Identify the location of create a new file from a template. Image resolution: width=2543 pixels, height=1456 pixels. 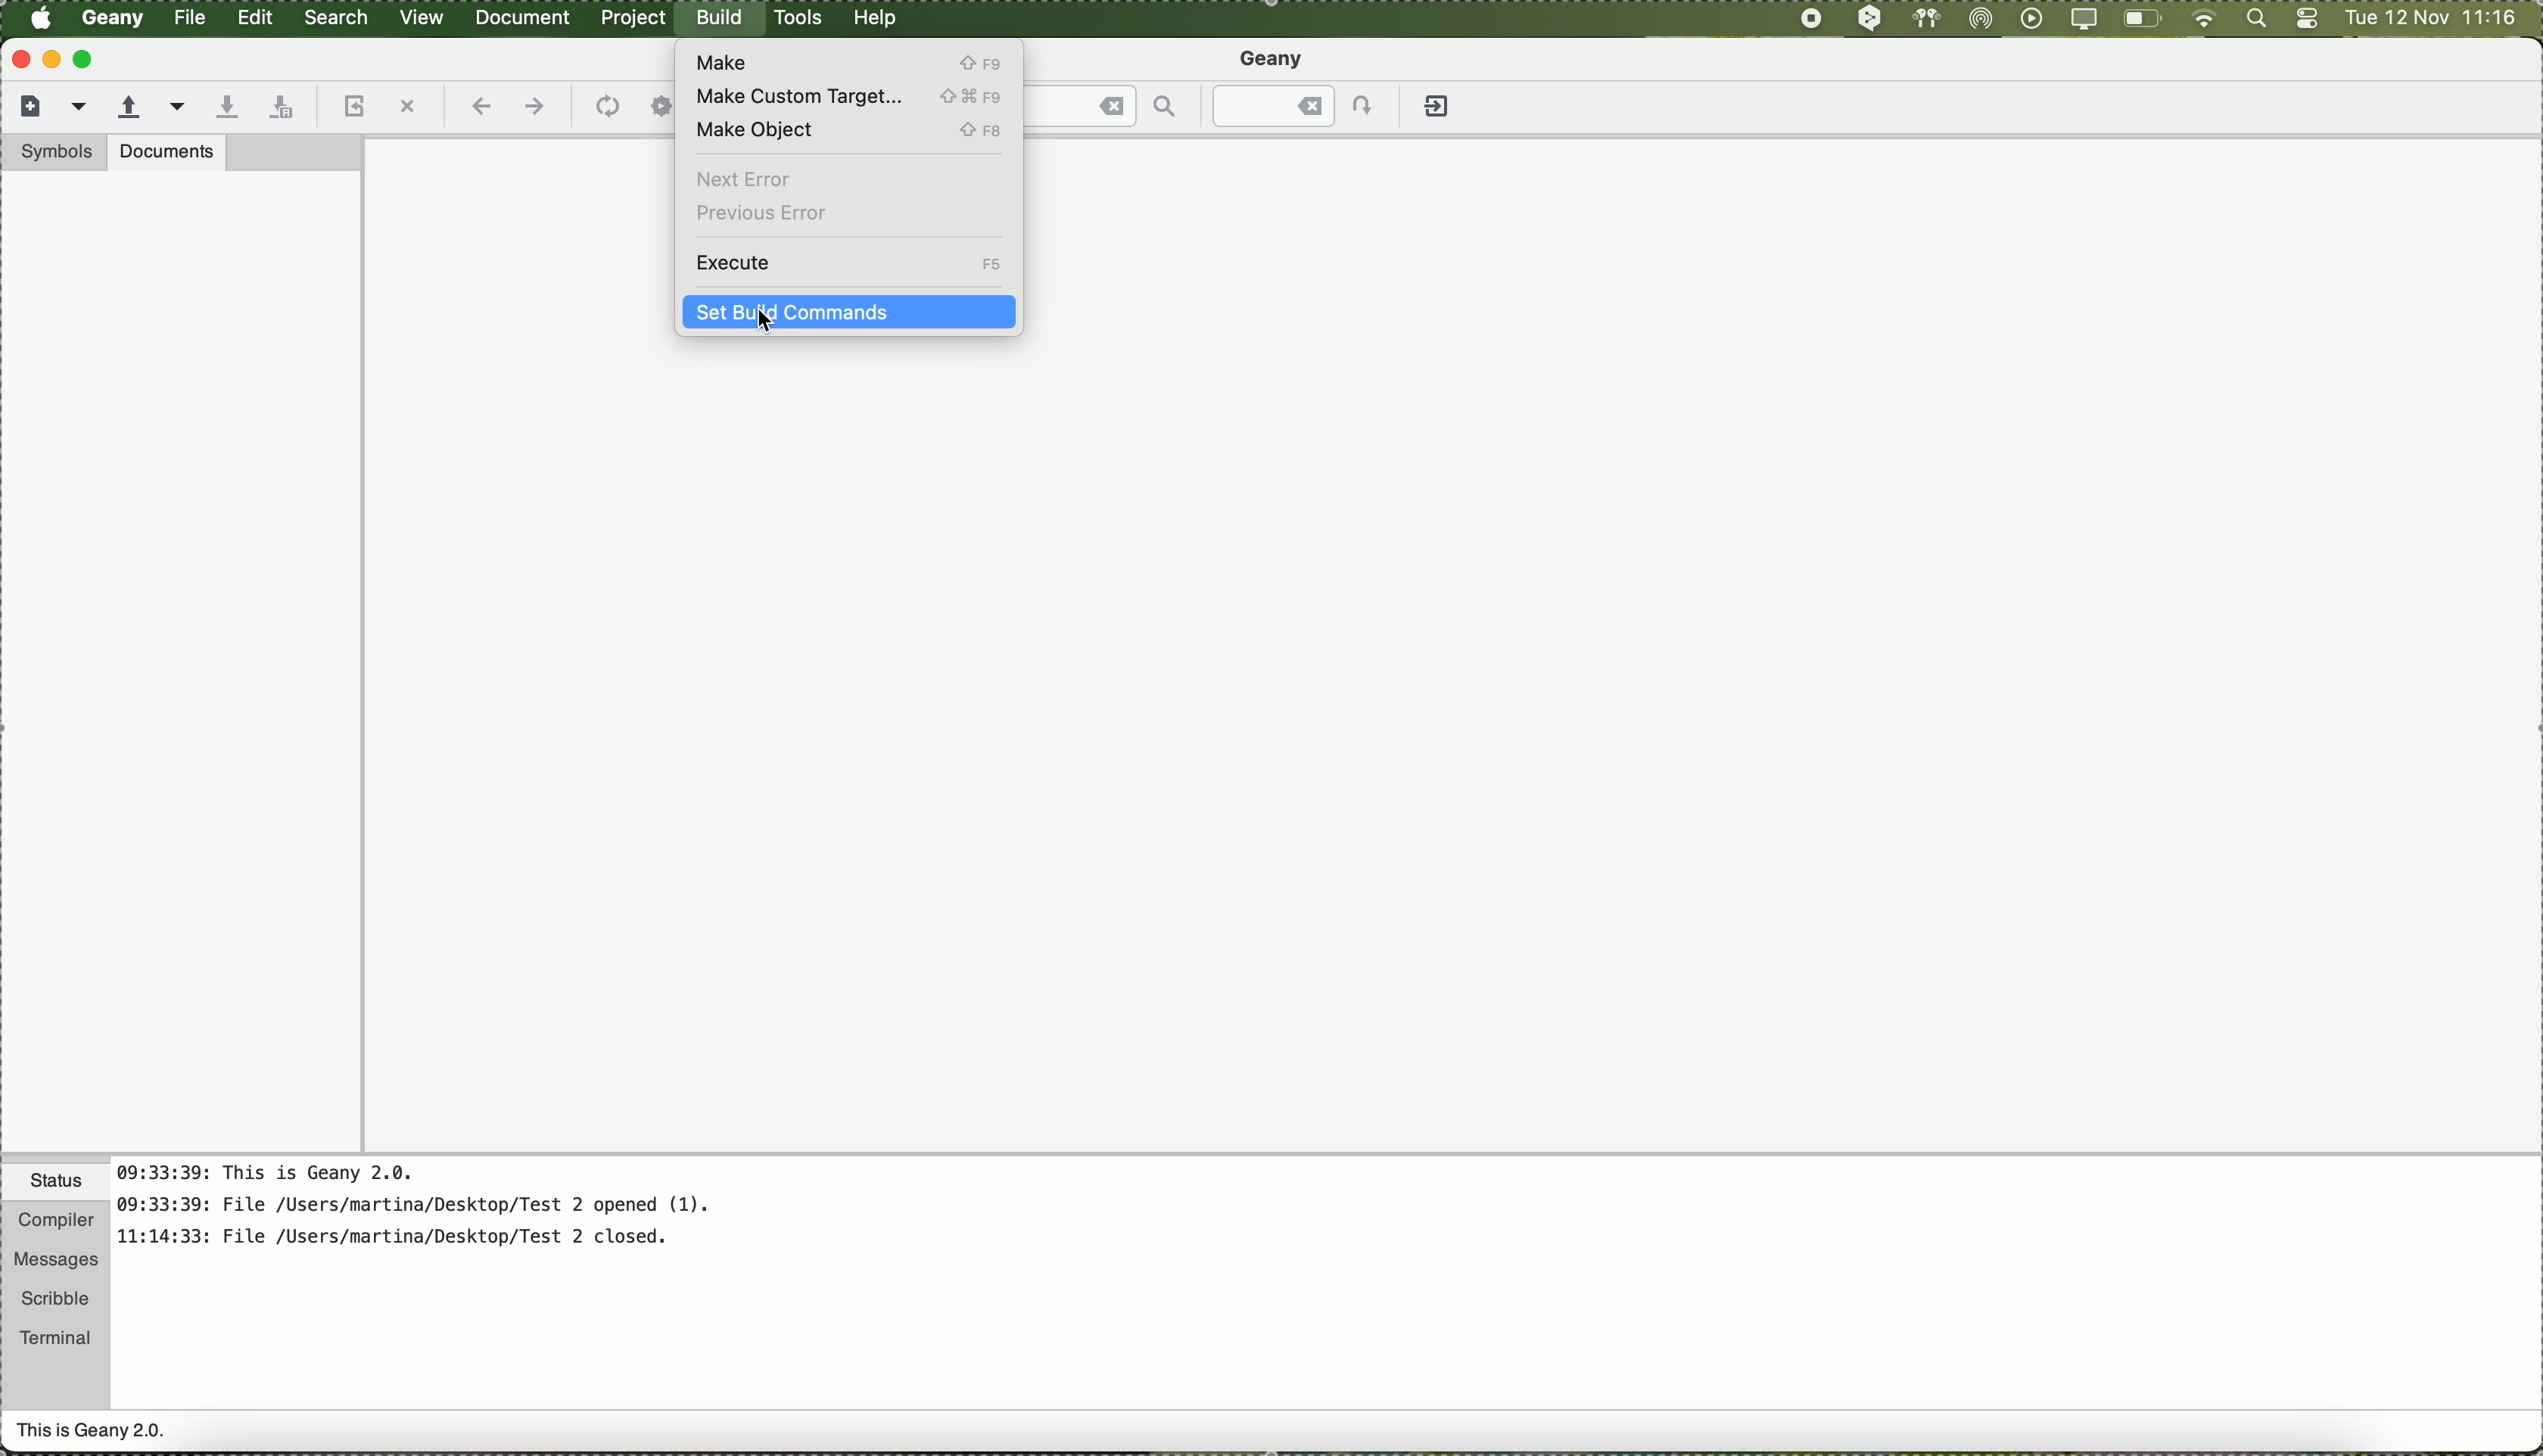
(82, 108).